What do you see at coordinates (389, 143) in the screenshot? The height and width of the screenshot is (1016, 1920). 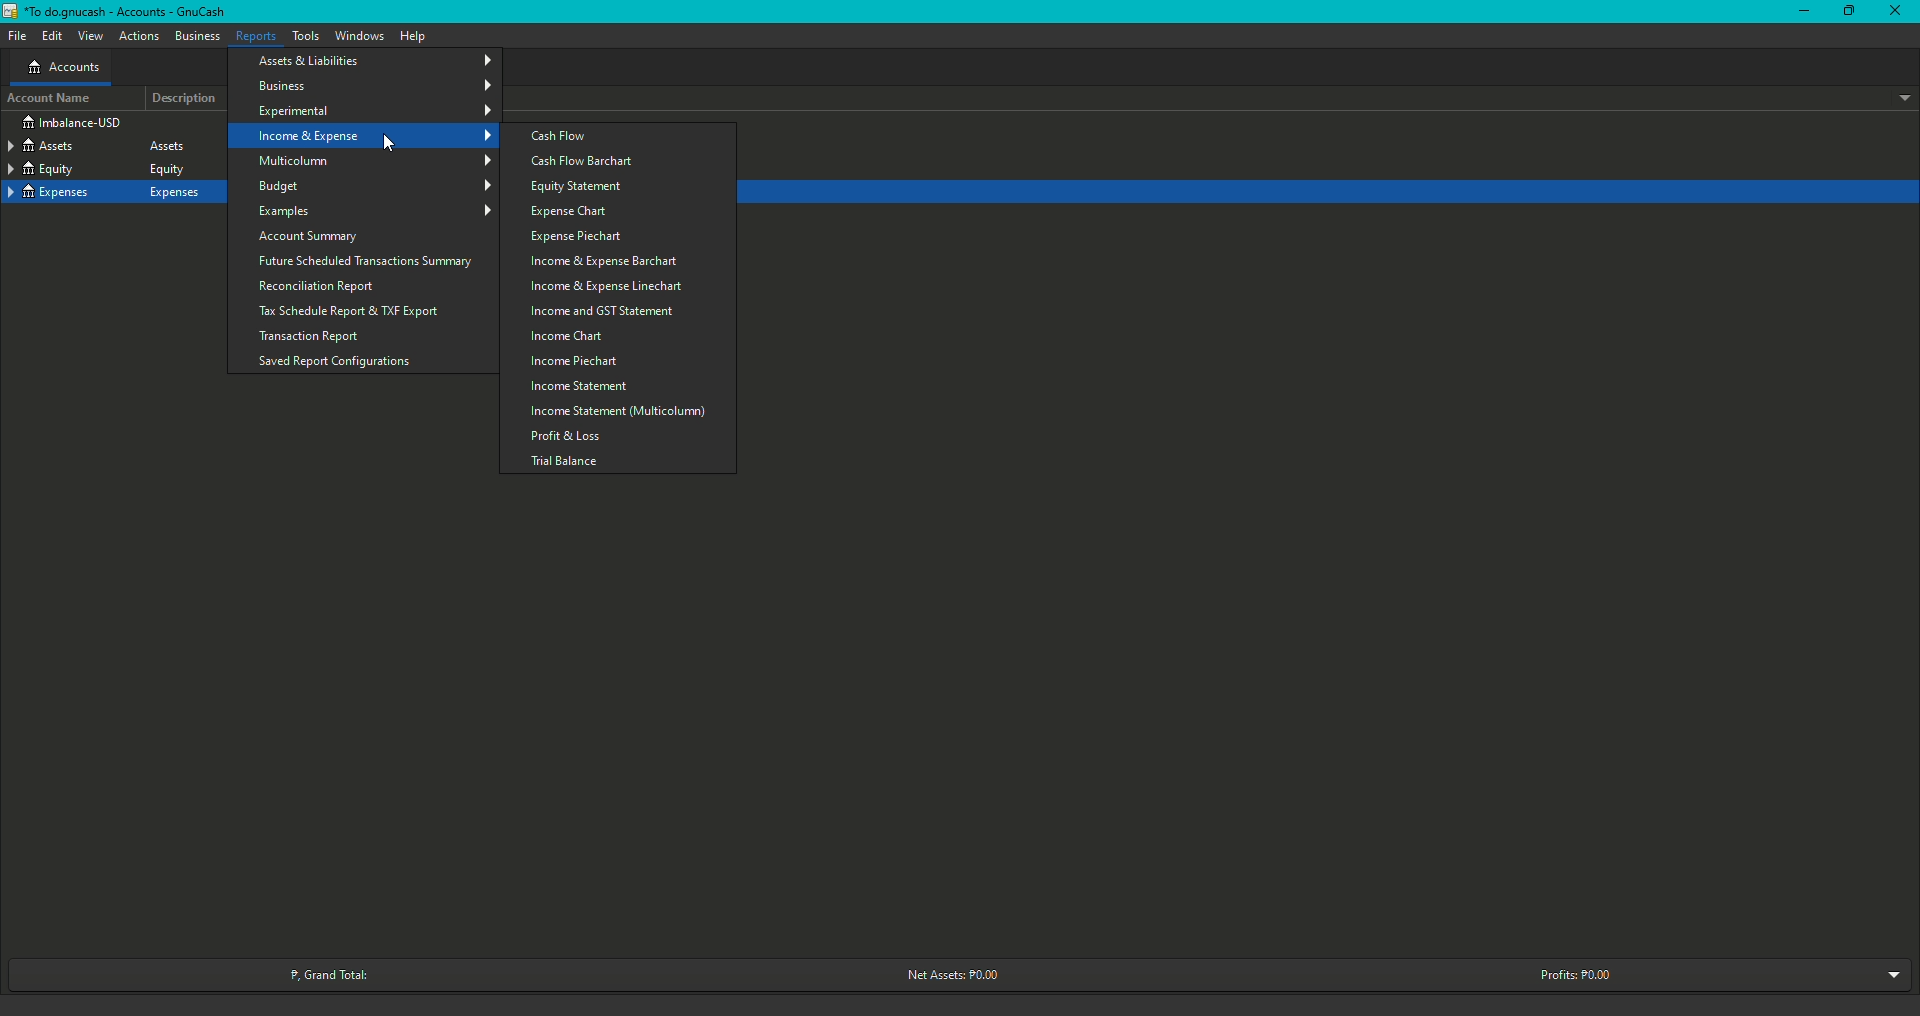 I see `cursor` at bounding box center [389, 143].